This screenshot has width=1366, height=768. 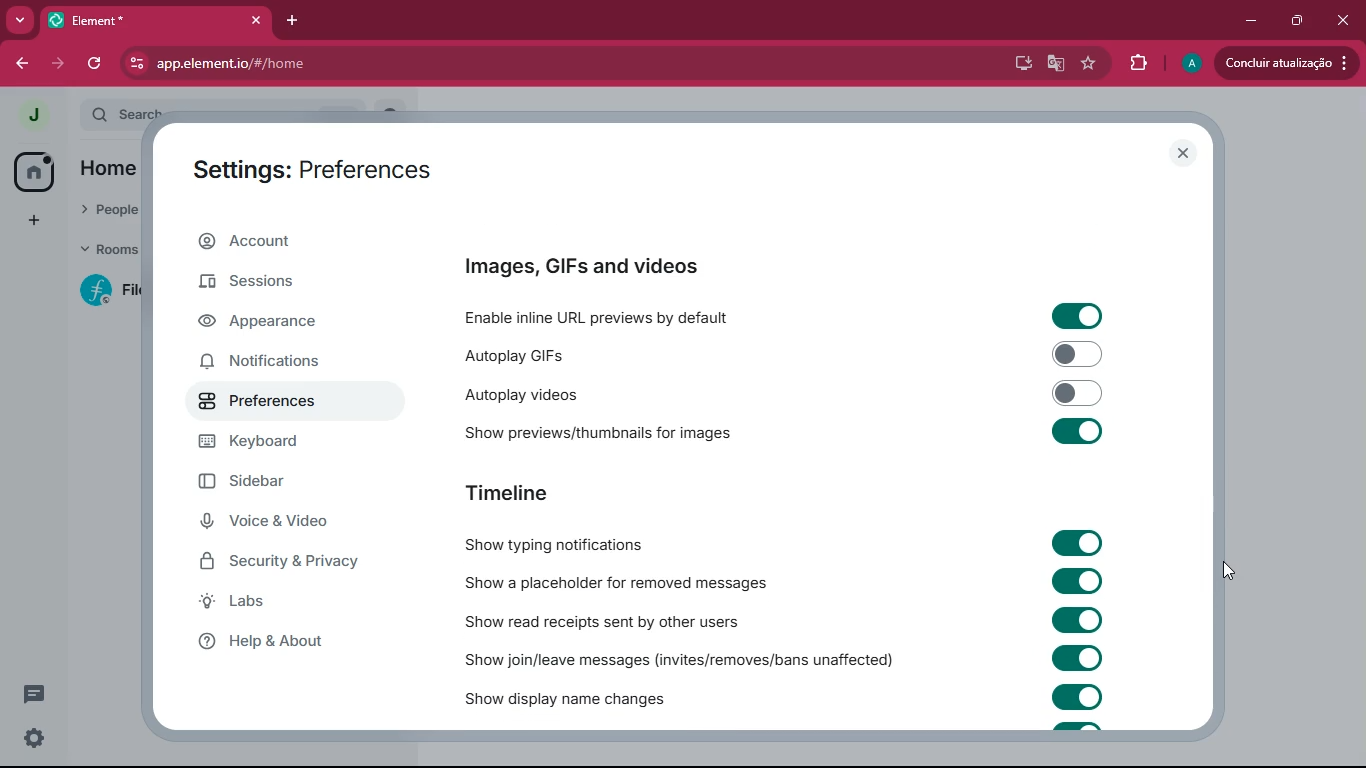 What do you see at coordinates (1346, 24) in the screenshot?
I see `close` at bounding box center [1346, 24].